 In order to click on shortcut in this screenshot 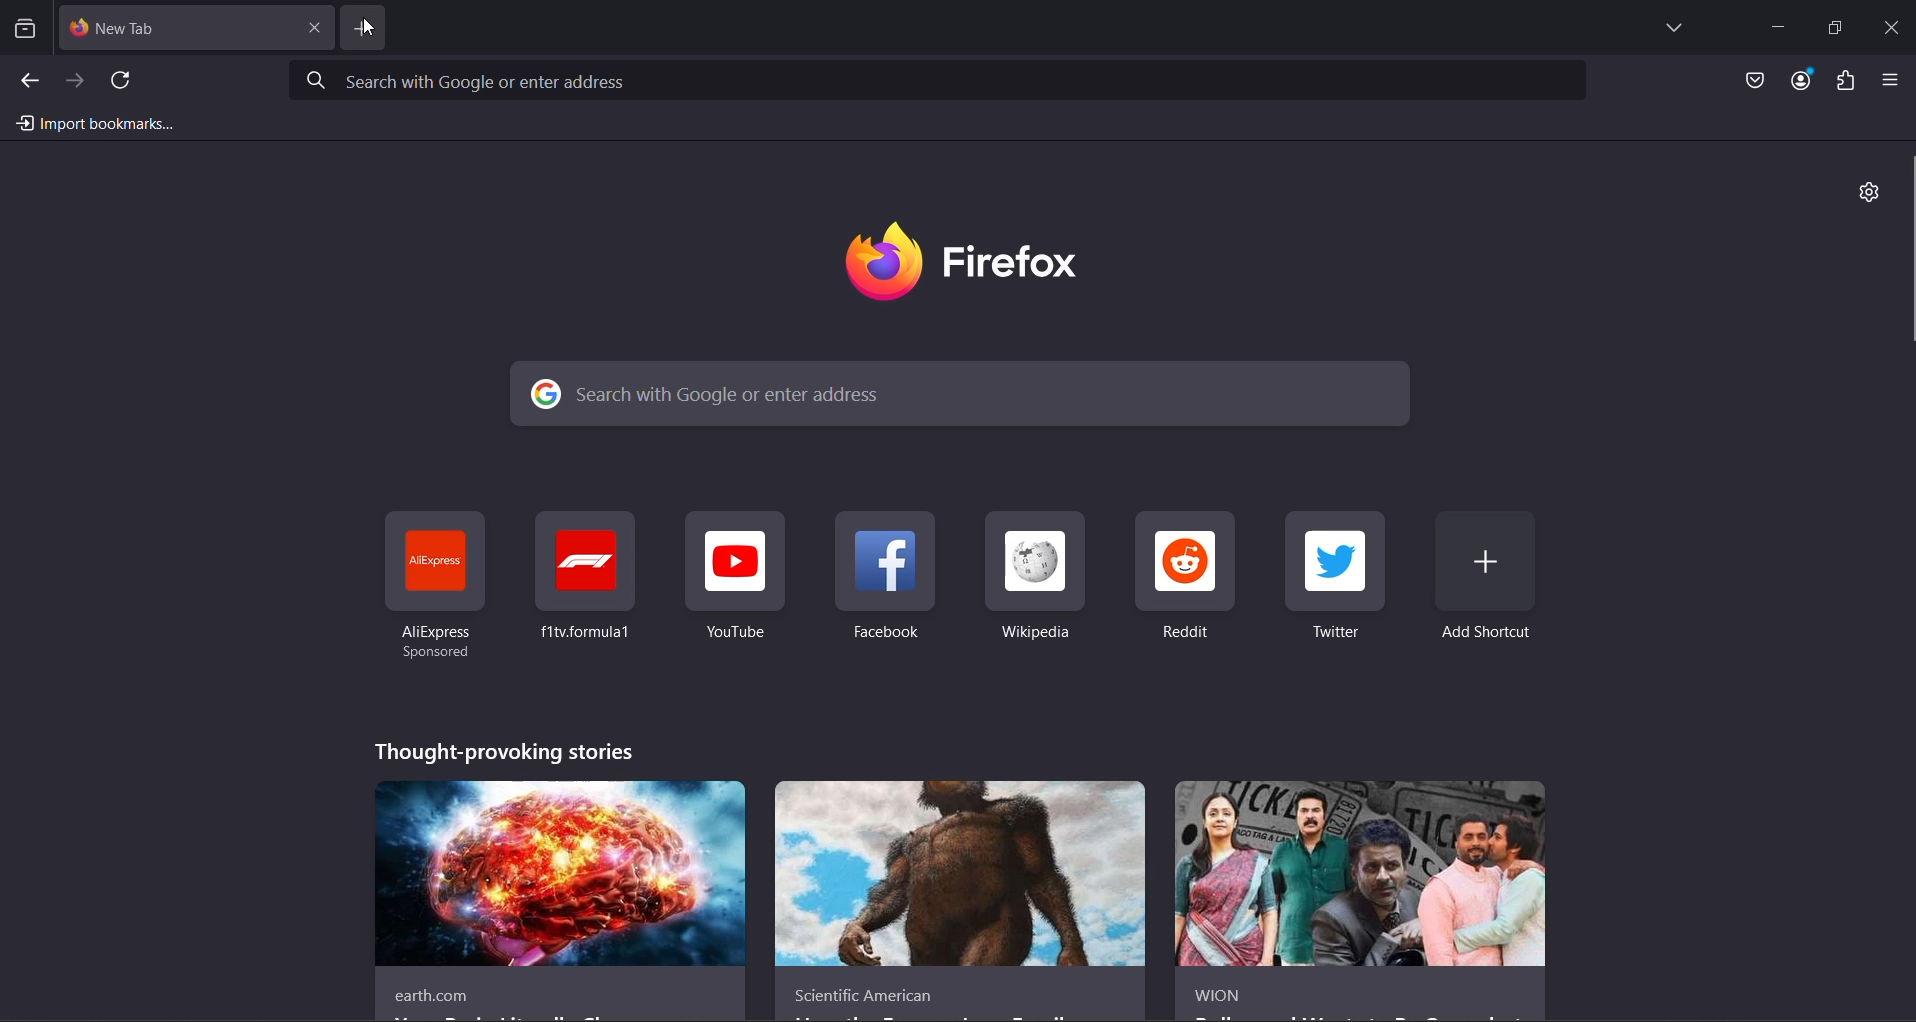, I will do `click(887, 579)`.